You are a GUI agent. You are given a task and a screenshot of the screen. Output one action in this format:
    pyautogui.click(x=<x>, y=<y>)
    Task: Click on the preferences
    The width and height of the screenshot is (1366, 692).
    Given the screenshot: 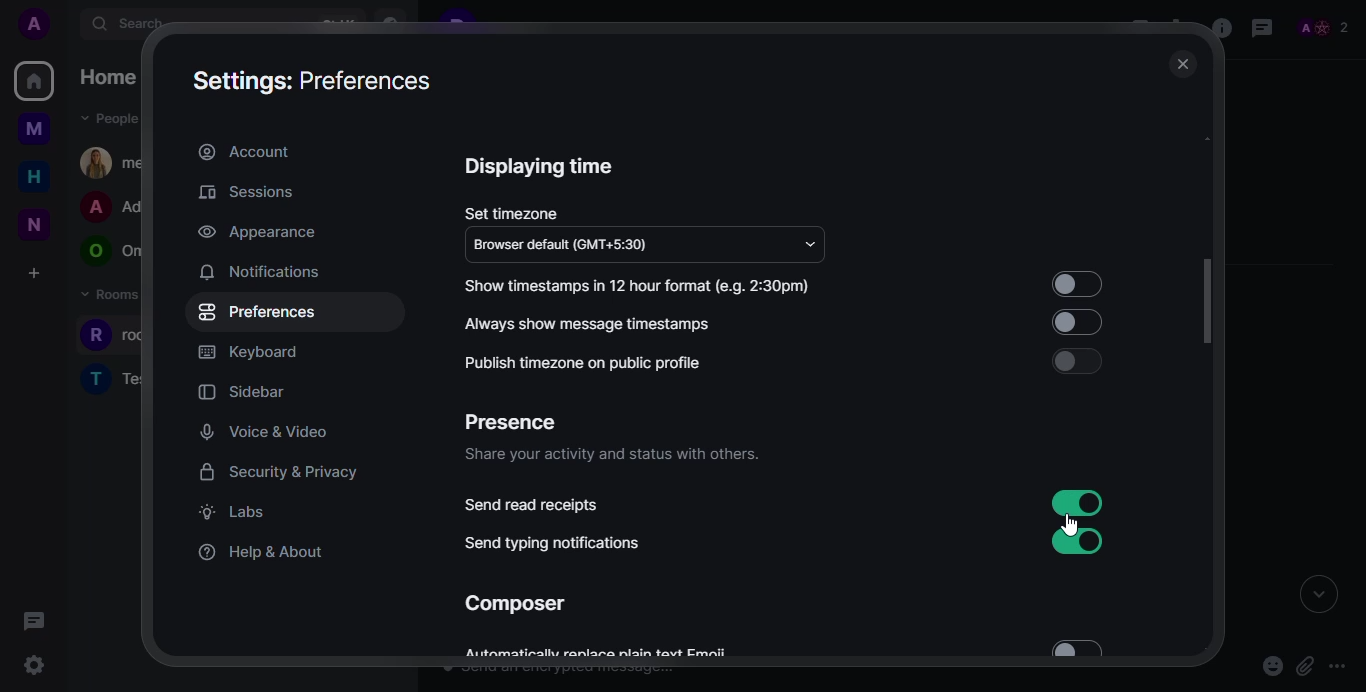 What is the action you would take?
    pyautogui.click(x=258, y=311)
    